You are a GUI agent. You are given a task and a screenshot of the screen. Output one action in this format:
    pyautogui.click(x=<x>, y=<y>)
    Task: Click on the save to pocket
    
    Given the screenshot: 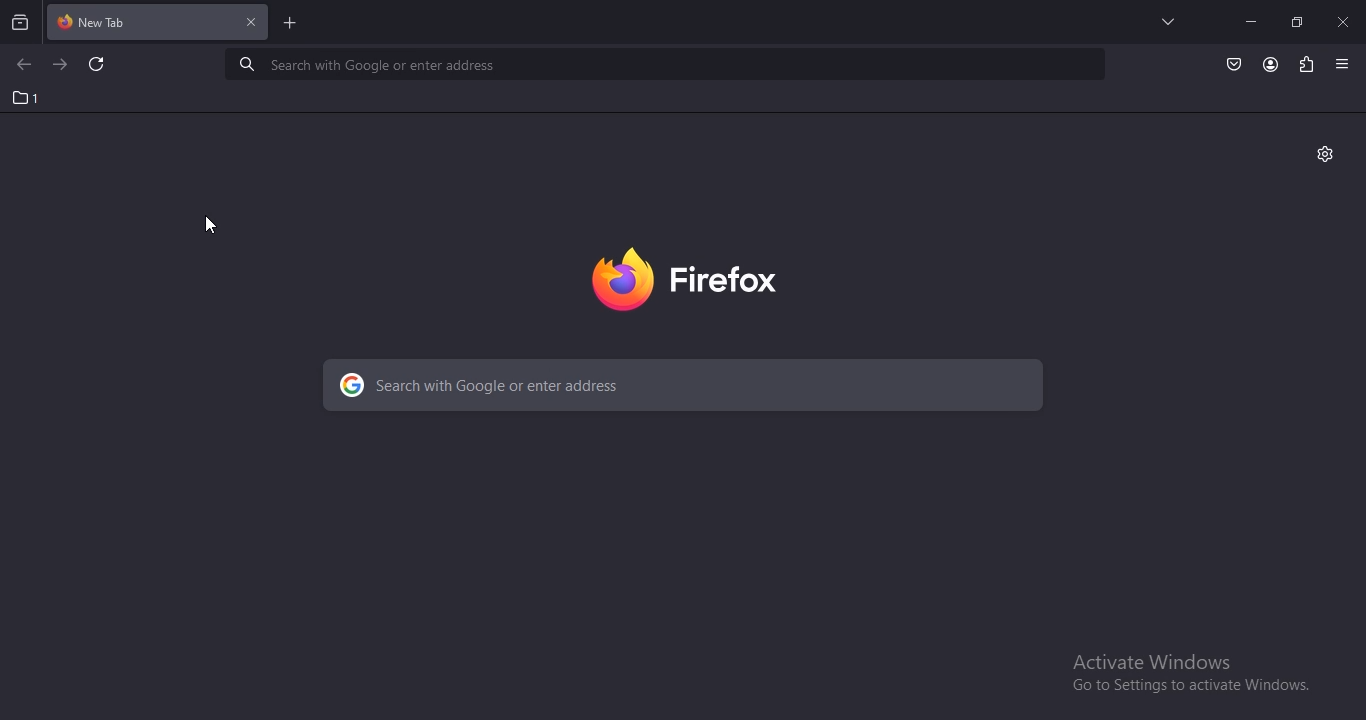 What is the action you would take?
    pyautogui.click(x=1235, y=63)
    